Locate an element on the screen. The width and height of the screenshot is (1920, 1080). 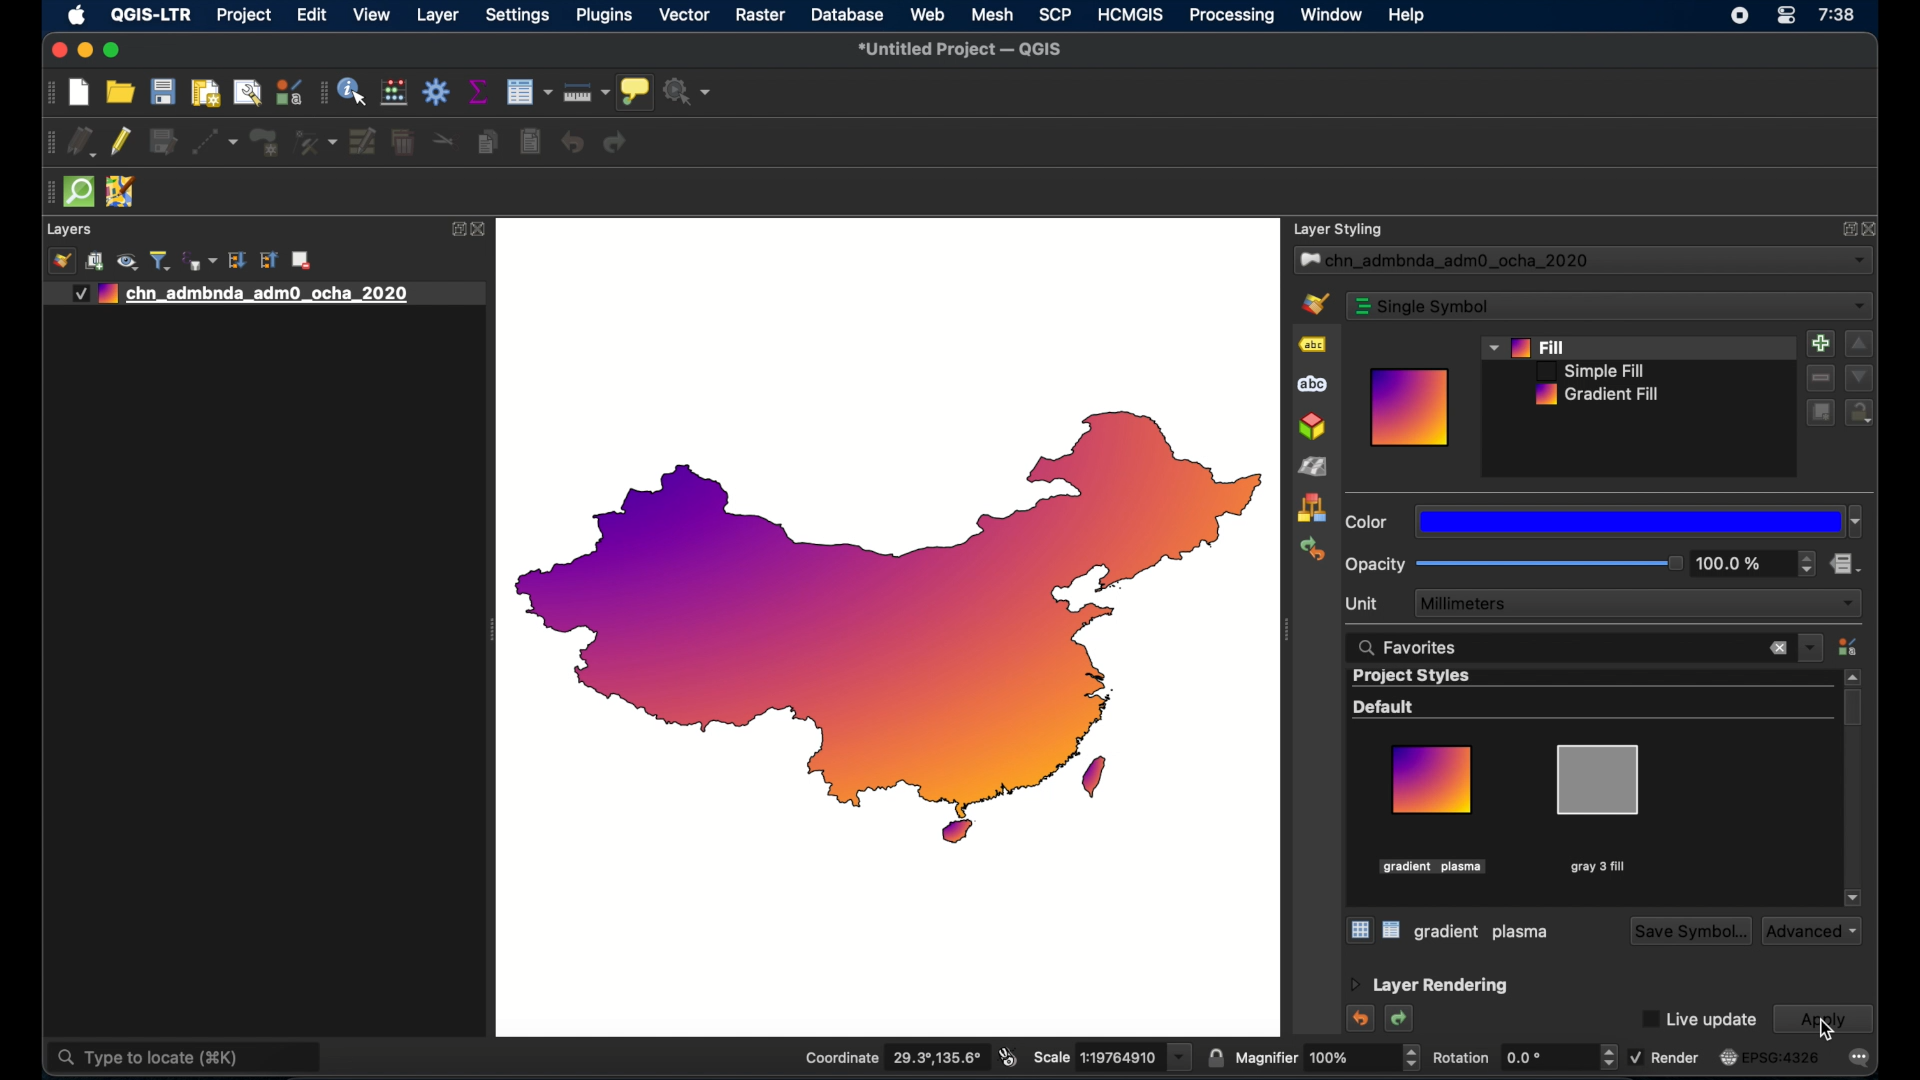
type to locate is located at coordinates (185, 1059).